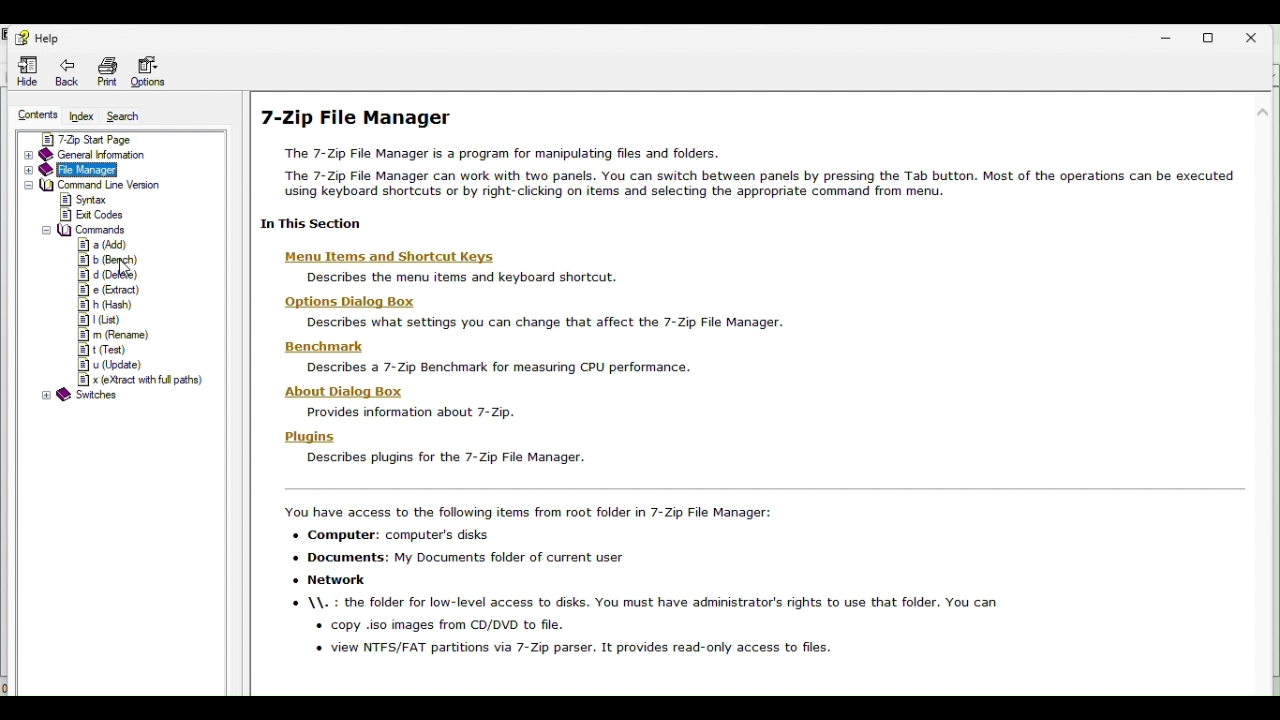  I want to click on Describes the menu items and keyboard shortcut,, so click(454, 278).